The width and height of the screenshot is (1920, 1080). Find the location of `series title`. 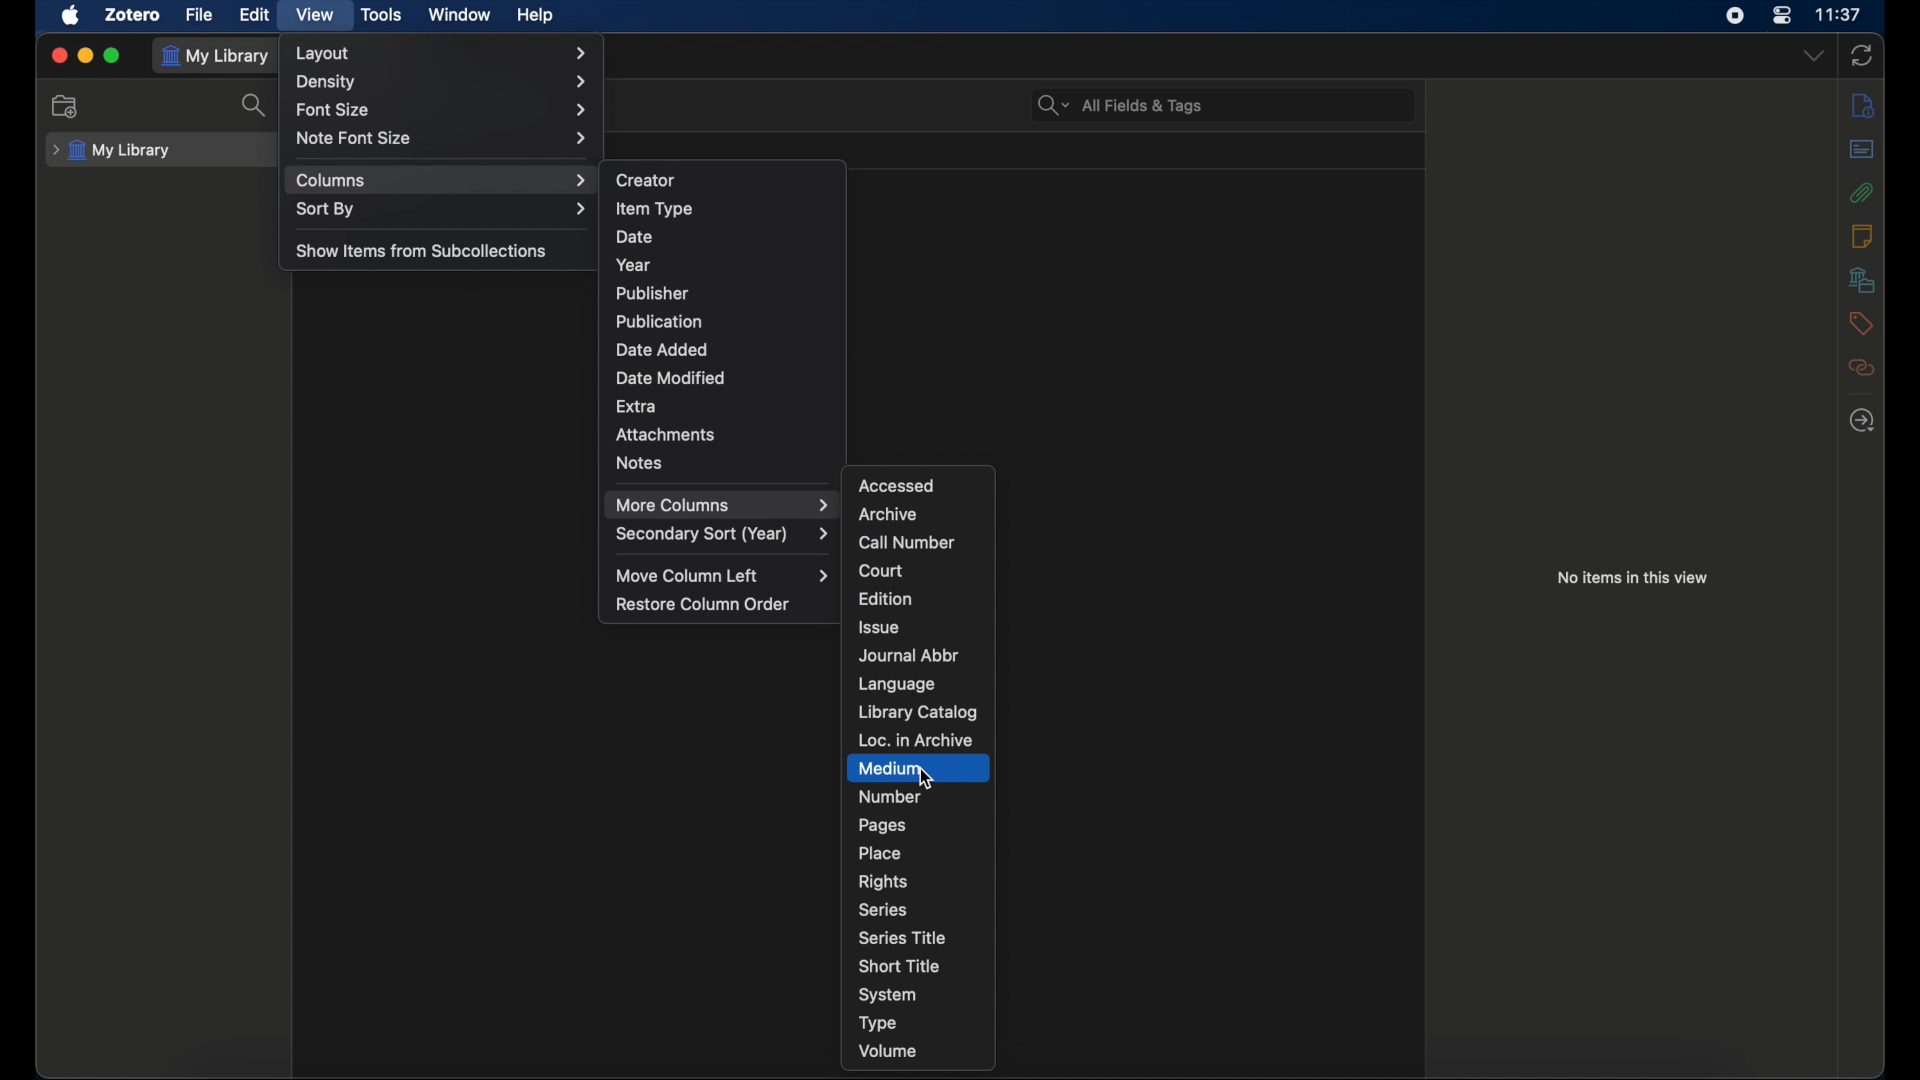

series title is located at coordinates (902, 937).